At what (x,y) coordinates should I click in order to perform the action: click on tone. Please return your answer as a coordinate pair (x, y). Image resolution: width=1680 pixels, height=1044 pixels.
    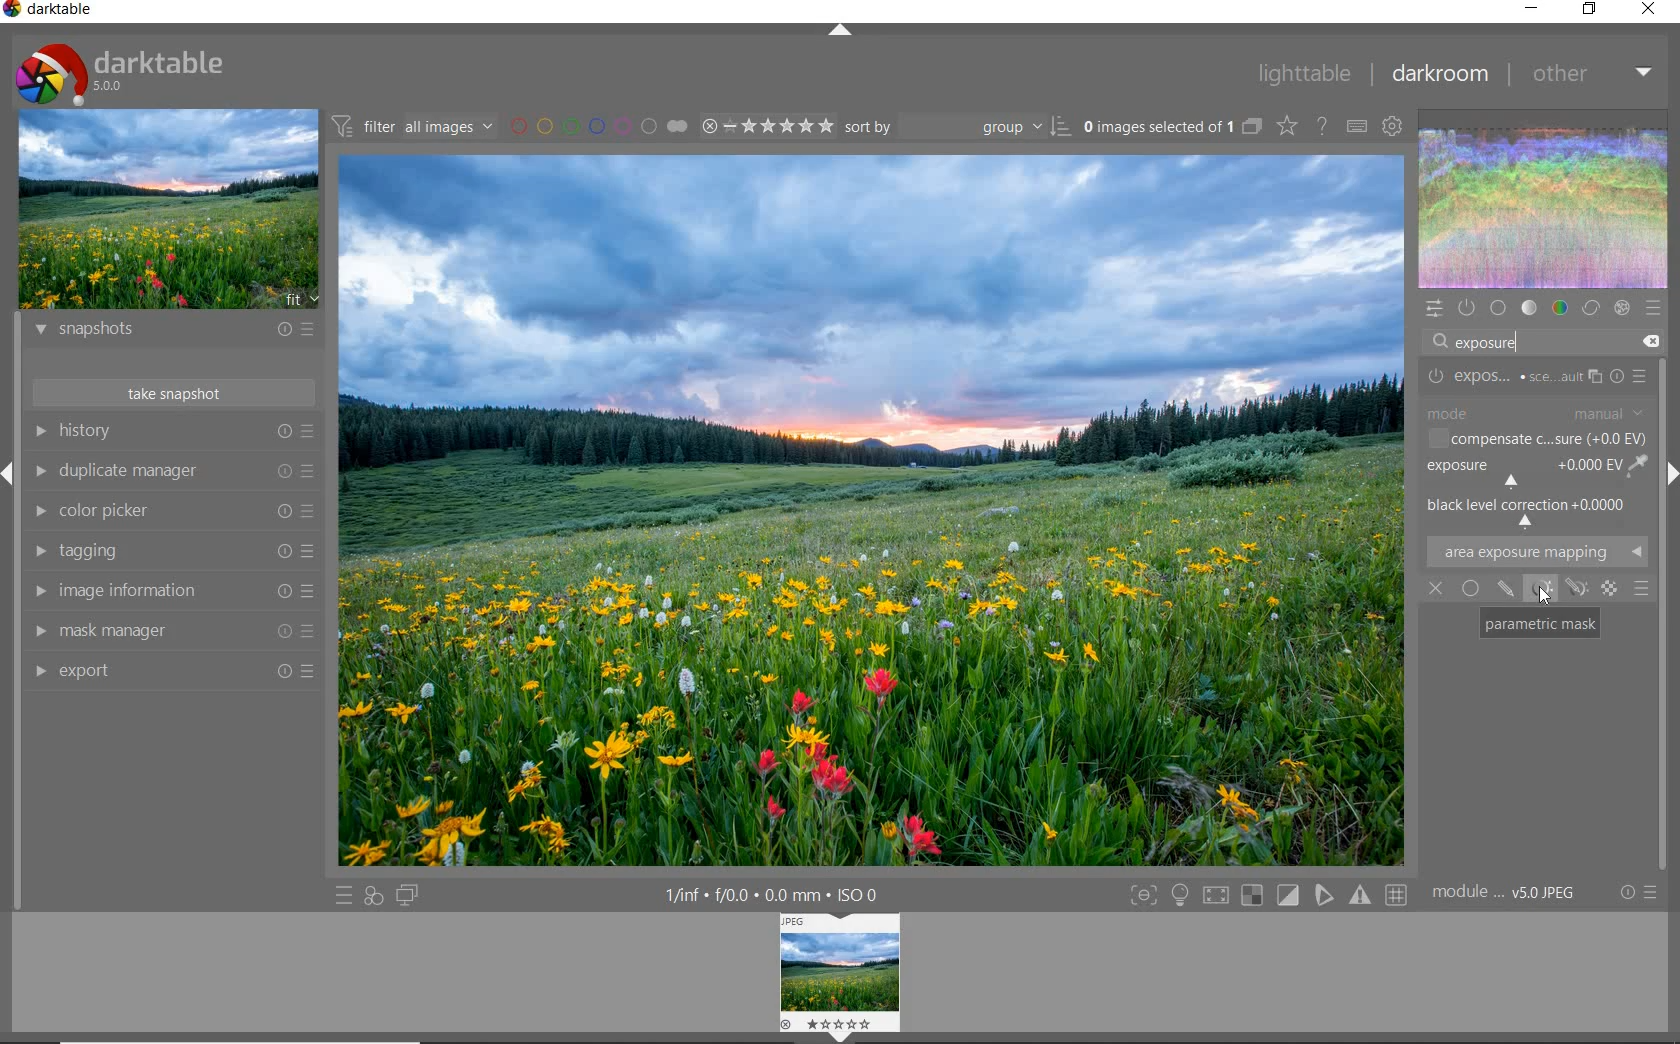
    Looking at the image, I should click on (1530, 309).